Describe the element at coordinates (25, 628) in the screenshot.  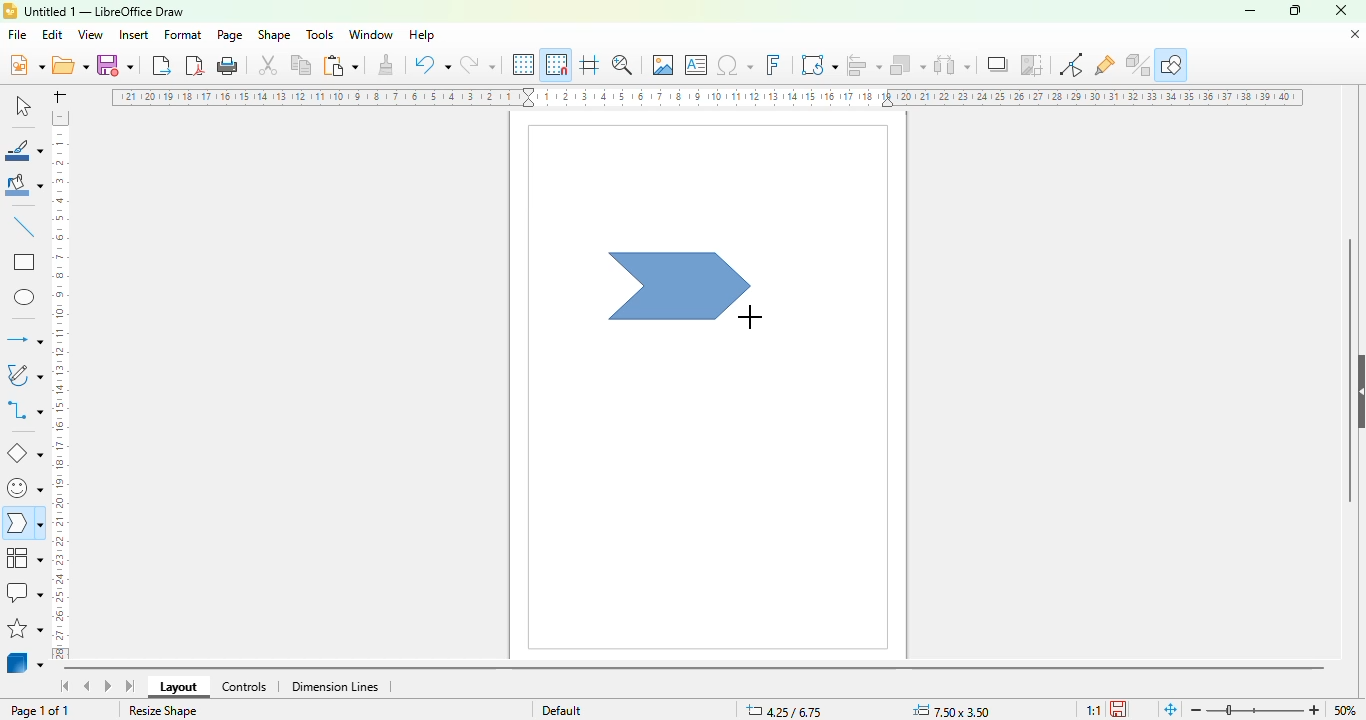
I see `stars and banners` at that location.